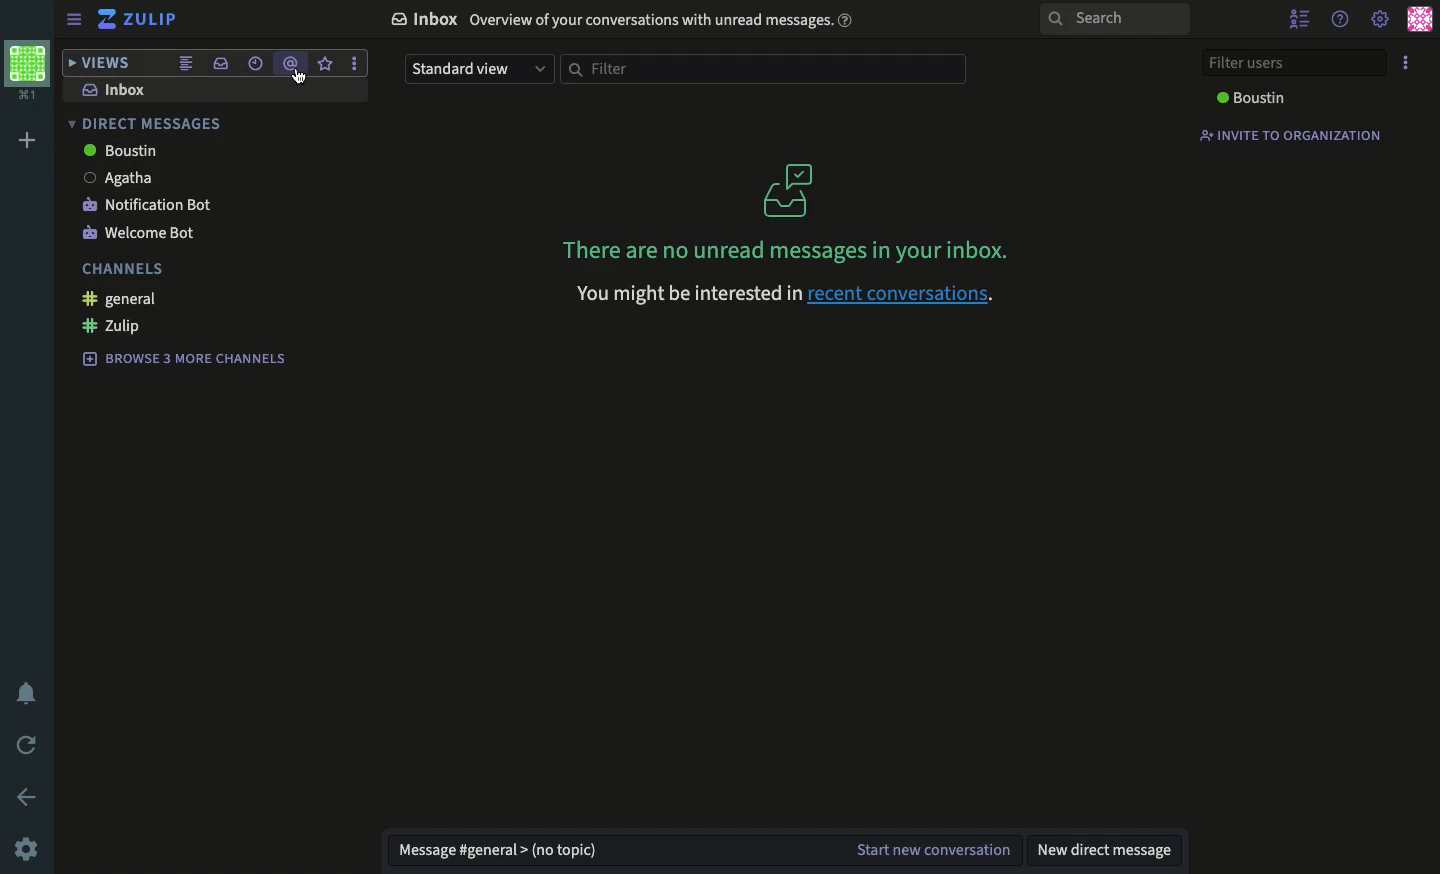 The height and width of the screenshot is (874, 1440). I want to click on standard view, so click(474, 68).